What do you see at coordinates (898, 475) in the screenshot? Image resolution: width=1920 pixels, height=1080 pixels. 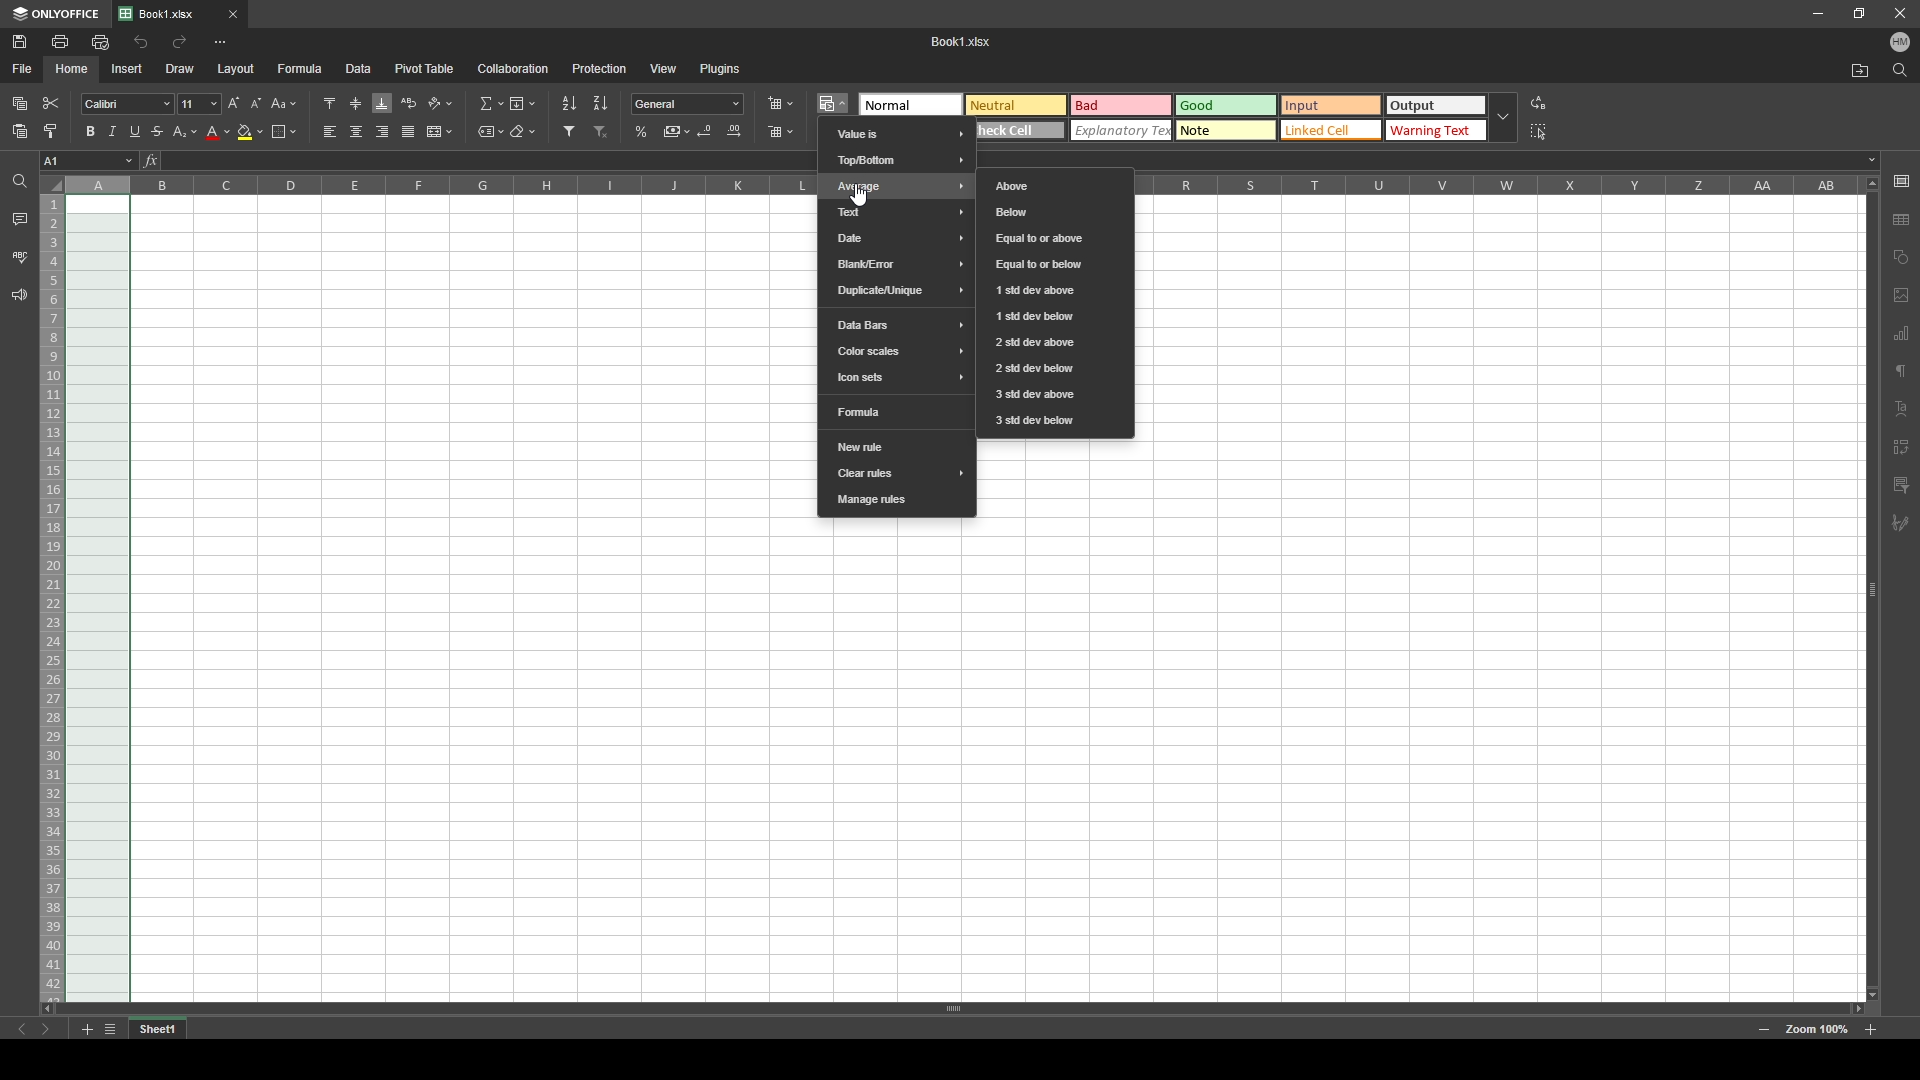 I see `clear rules` at bounding box center [898, 475].